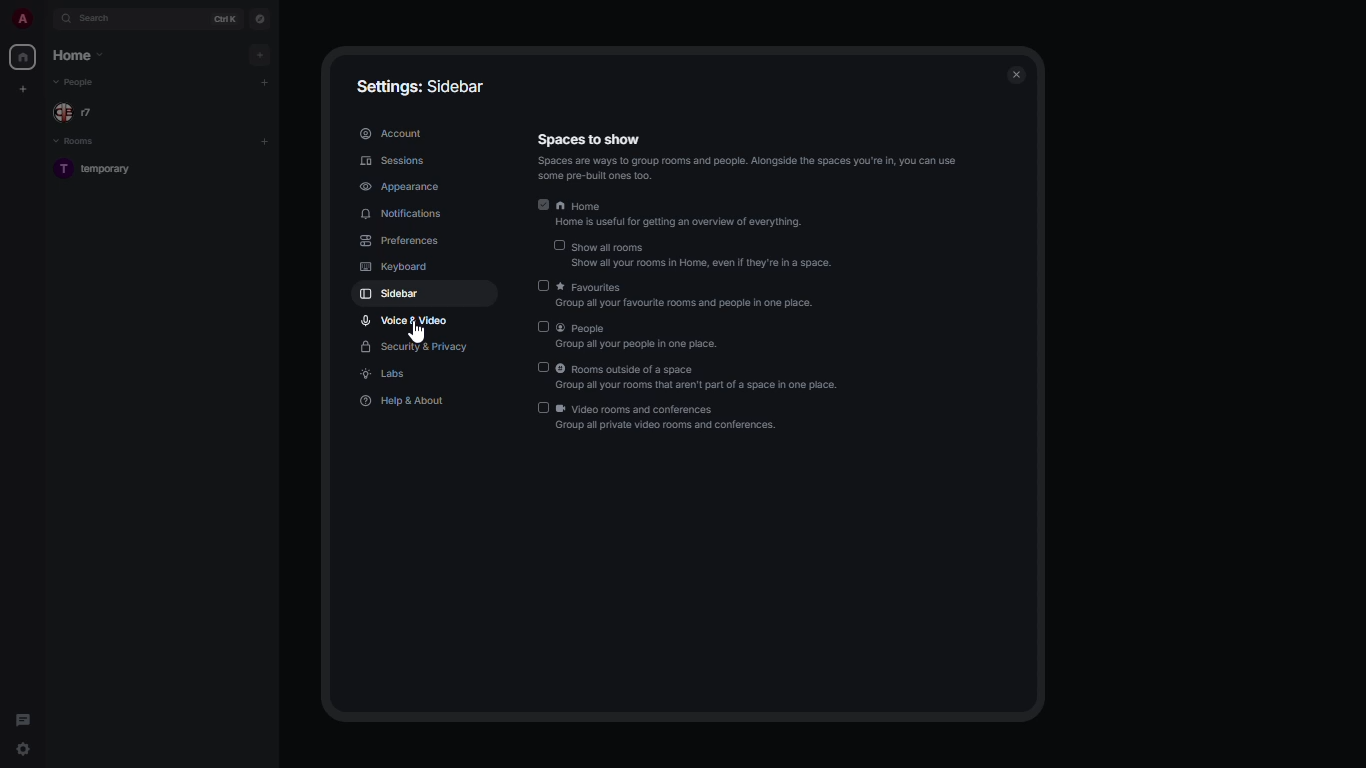 The image size is (1366, 768). I want to click on disabled, so click(540, 327).